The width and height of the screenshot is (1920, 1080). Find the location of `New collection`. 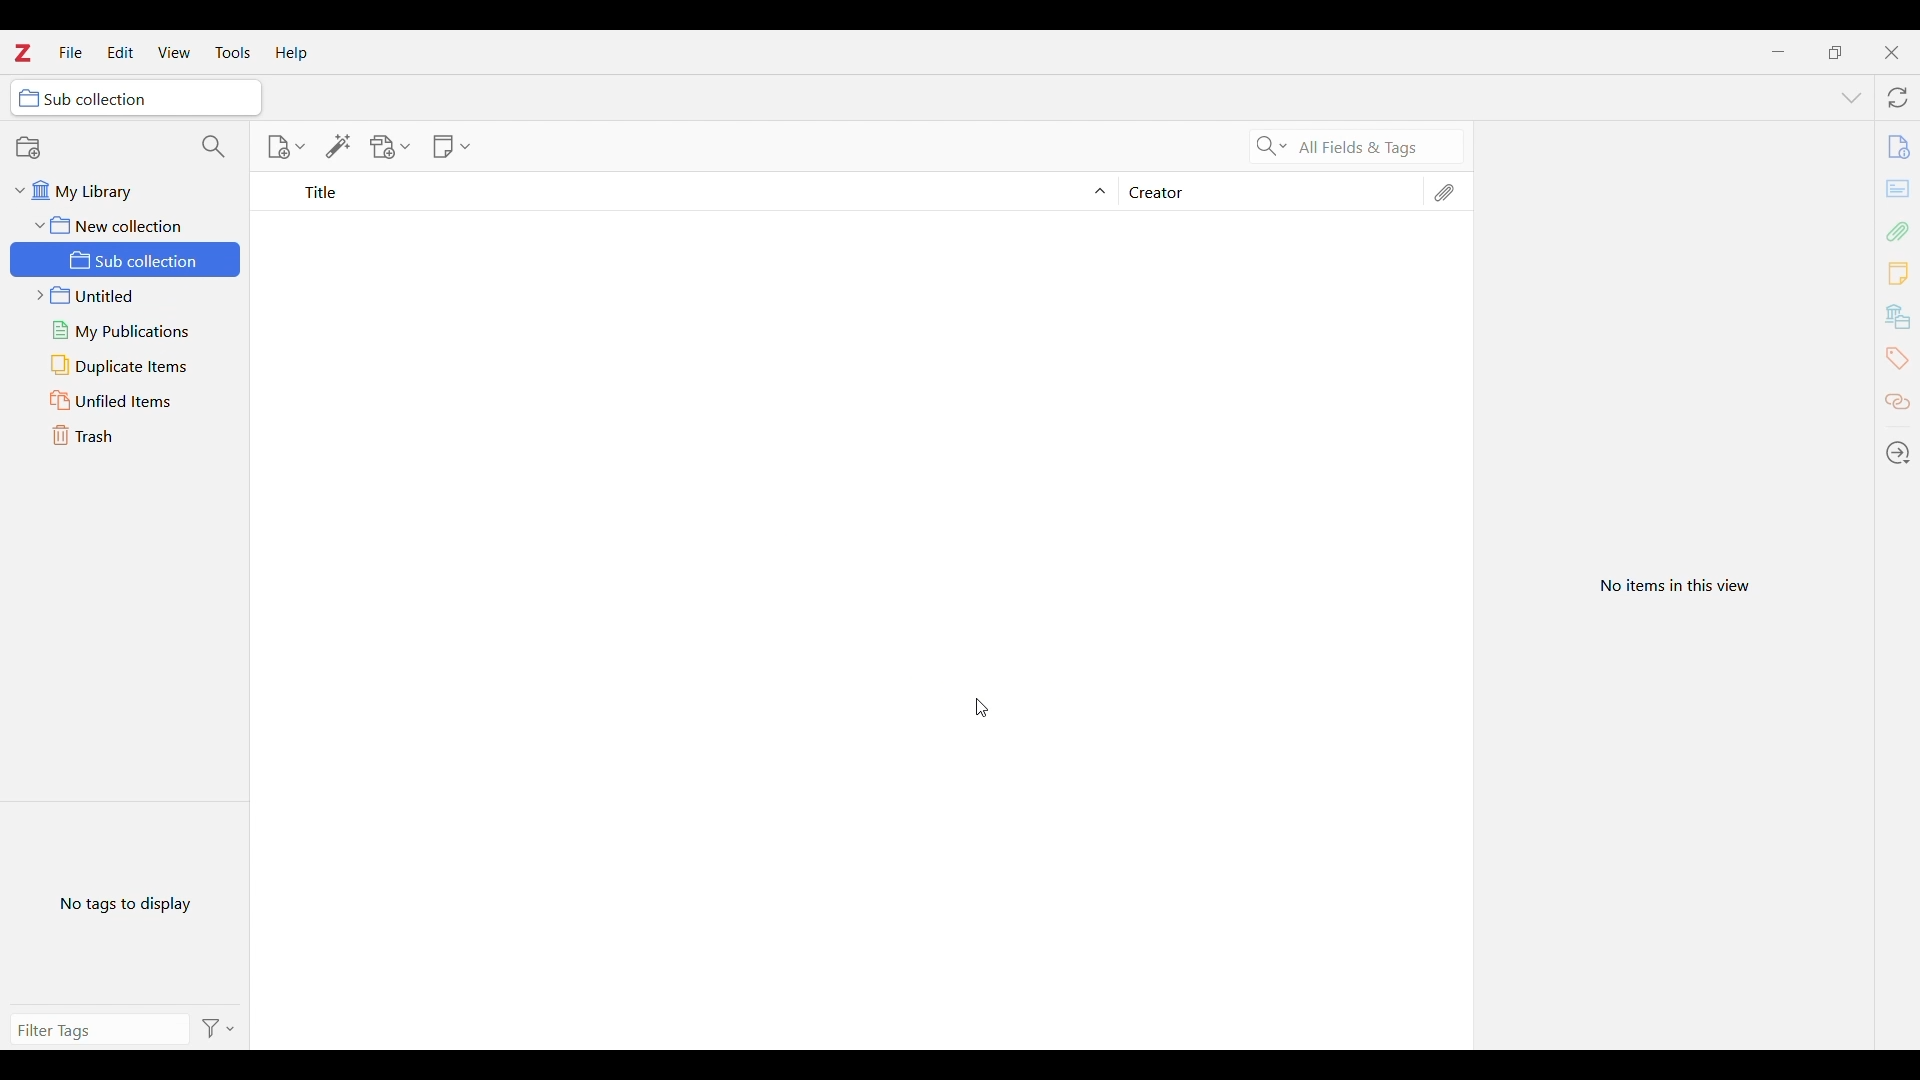

New collection is located at coordinates (29, 148).